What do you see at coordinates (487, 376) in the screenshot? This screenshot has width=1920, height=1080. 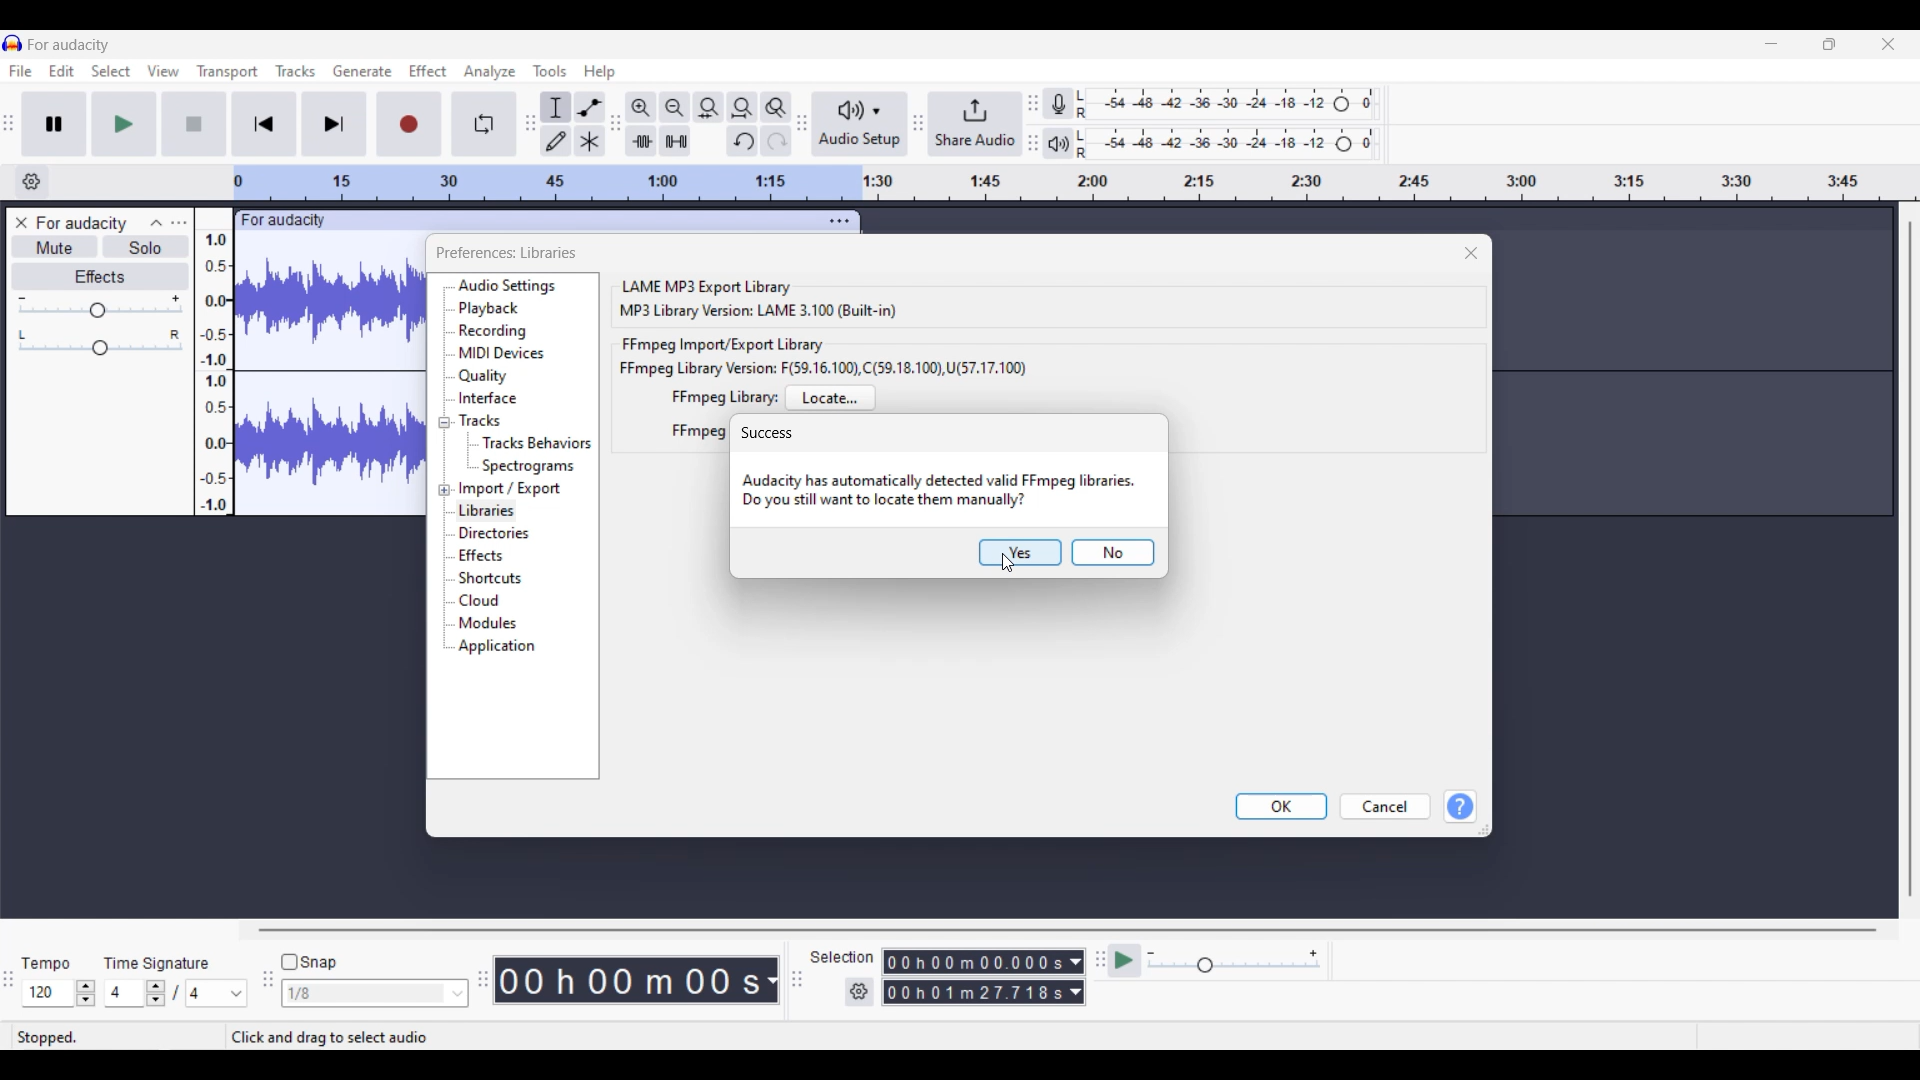 I see `Quality` at bounding box center [487, 376].